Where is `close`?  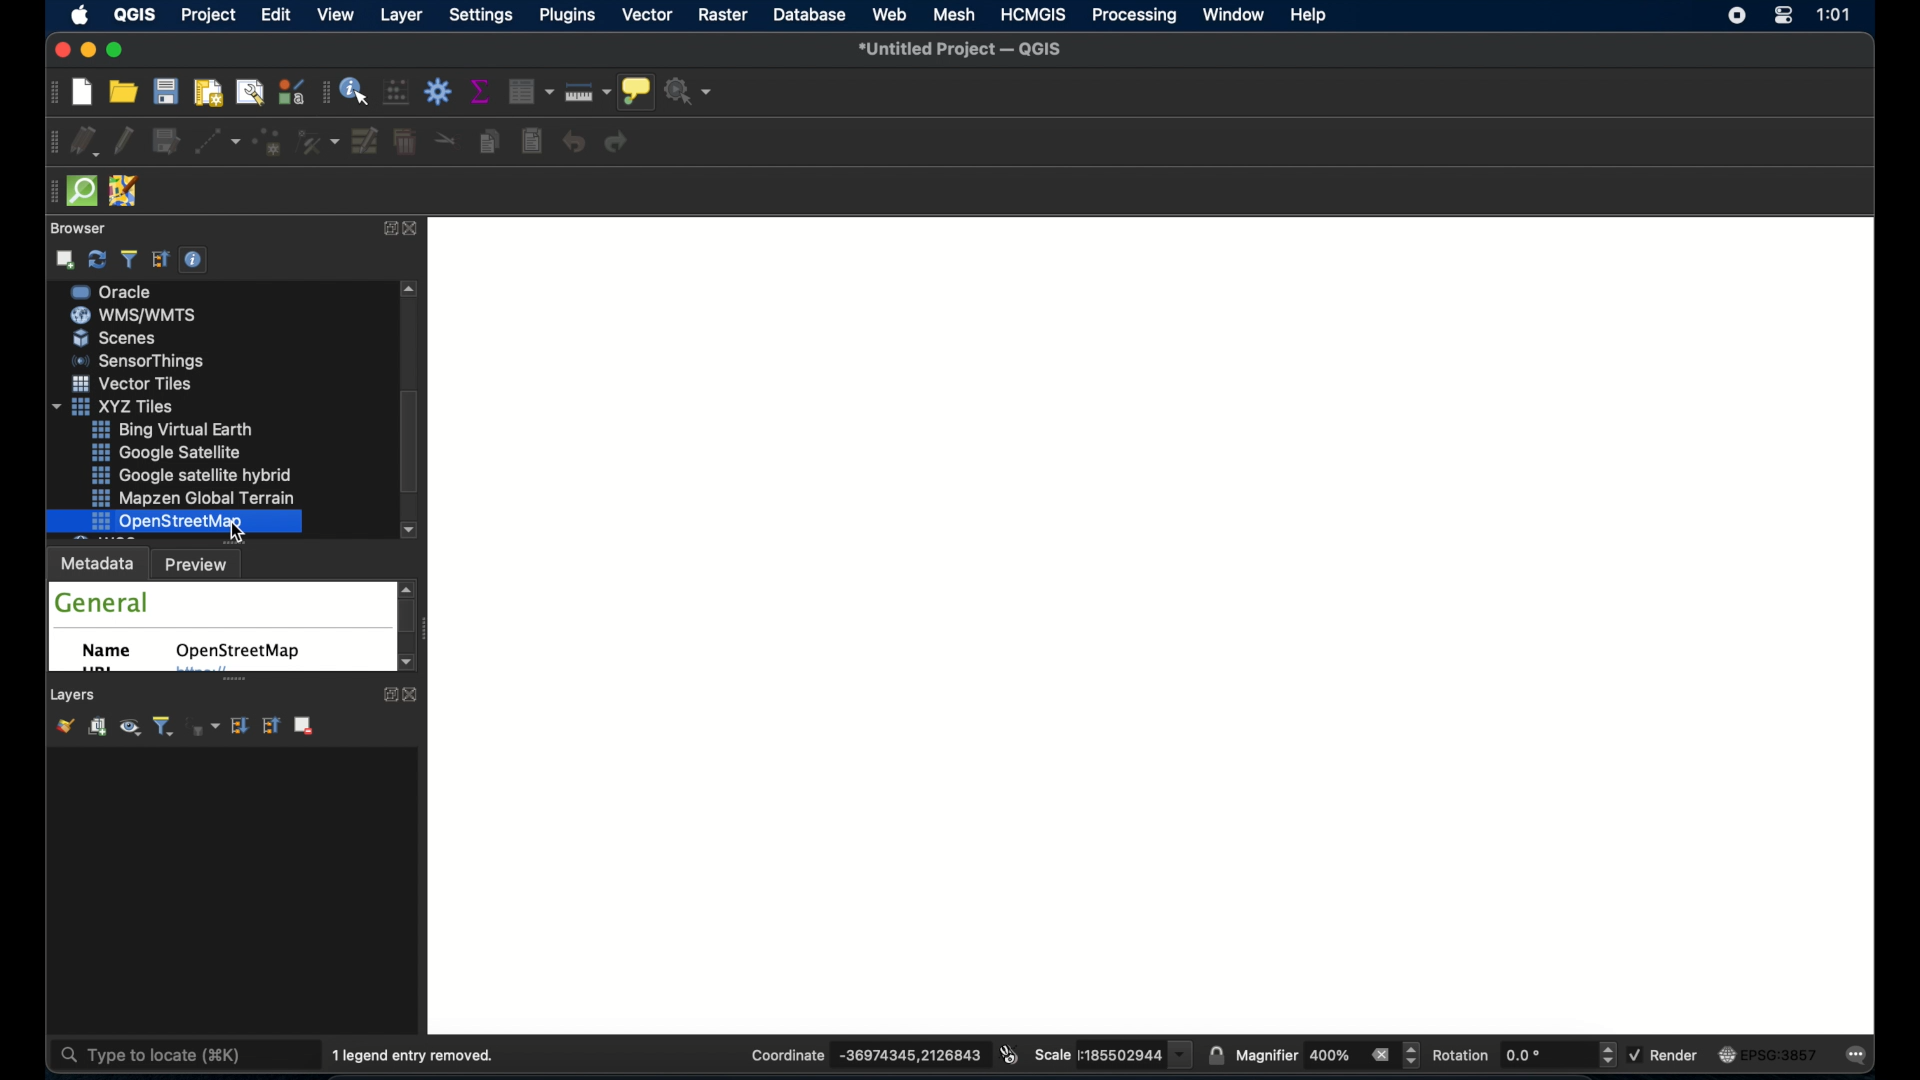
close is located at coordinates (60, 50).